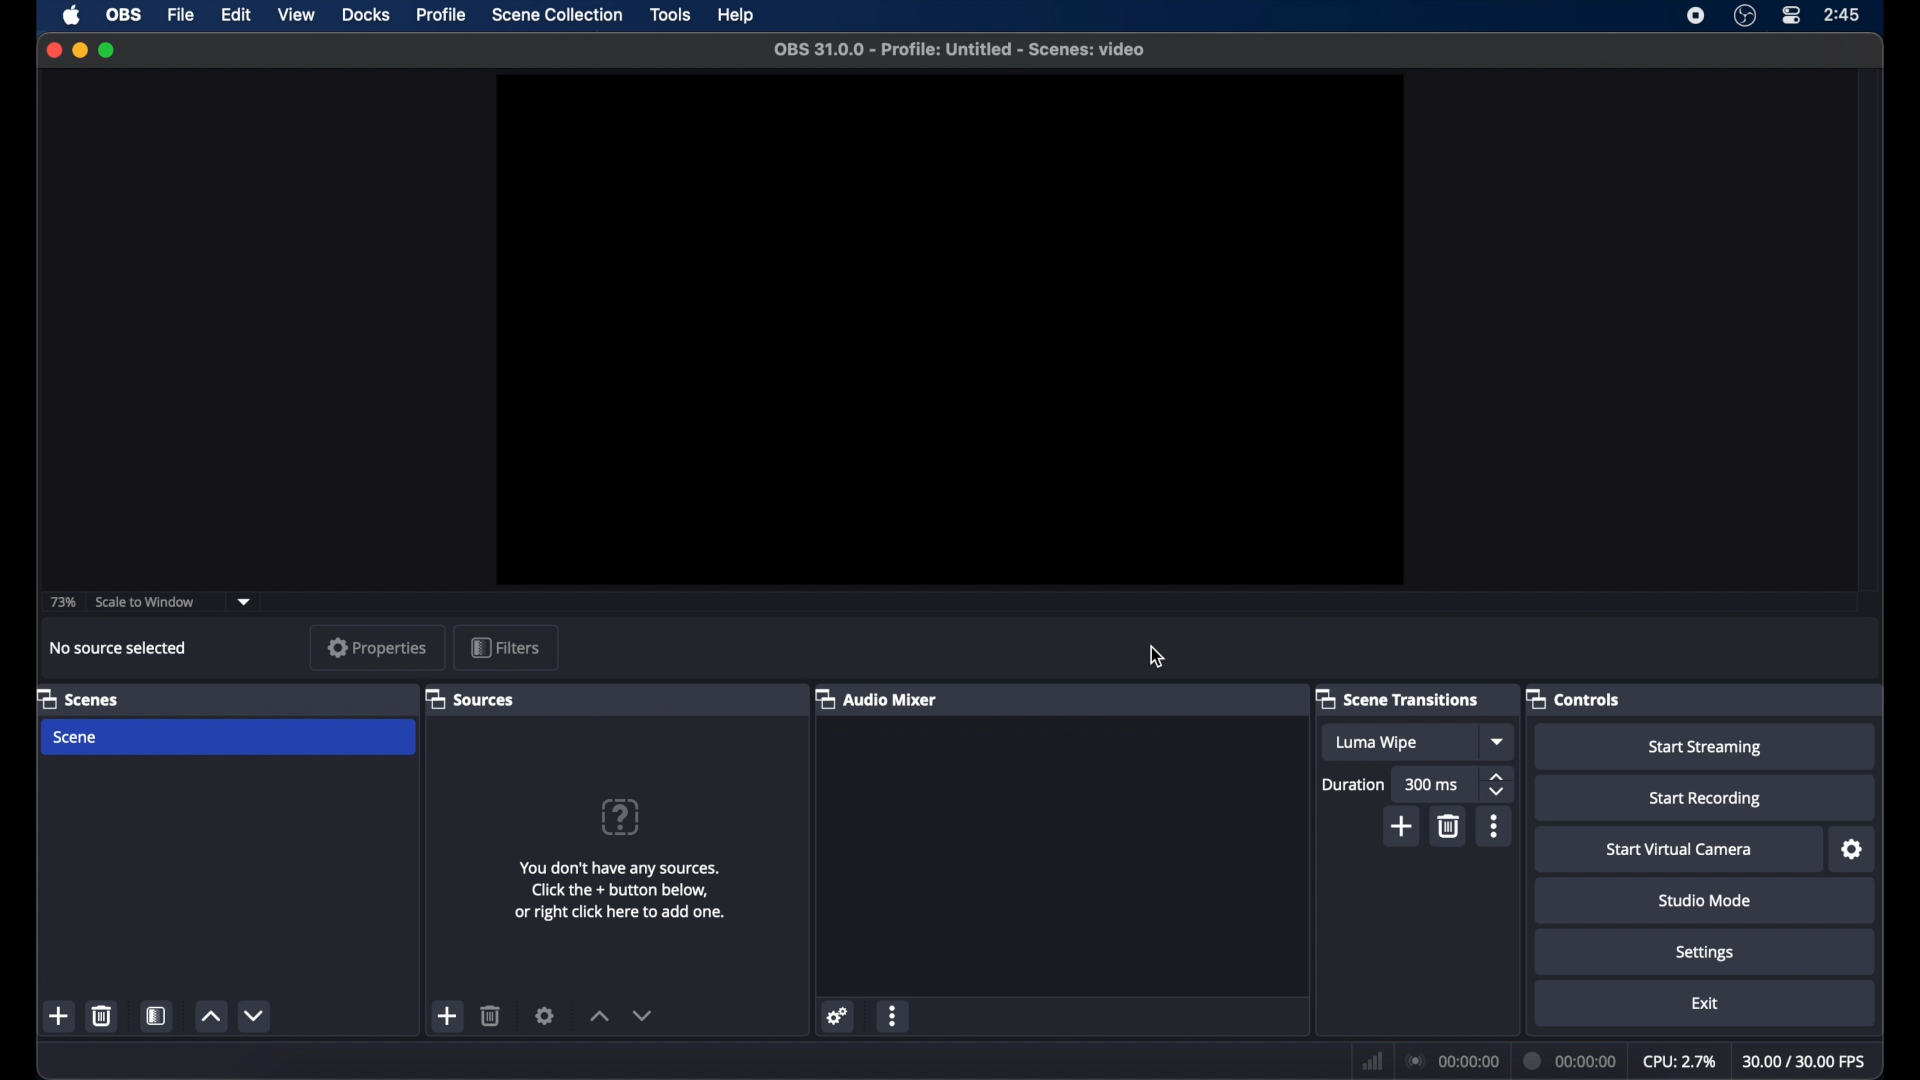 The height and width of the screenshot is (1080, 1920). Describe the element at coordinates (72, 15) in the screenshot. I see `apple icon` at that location.